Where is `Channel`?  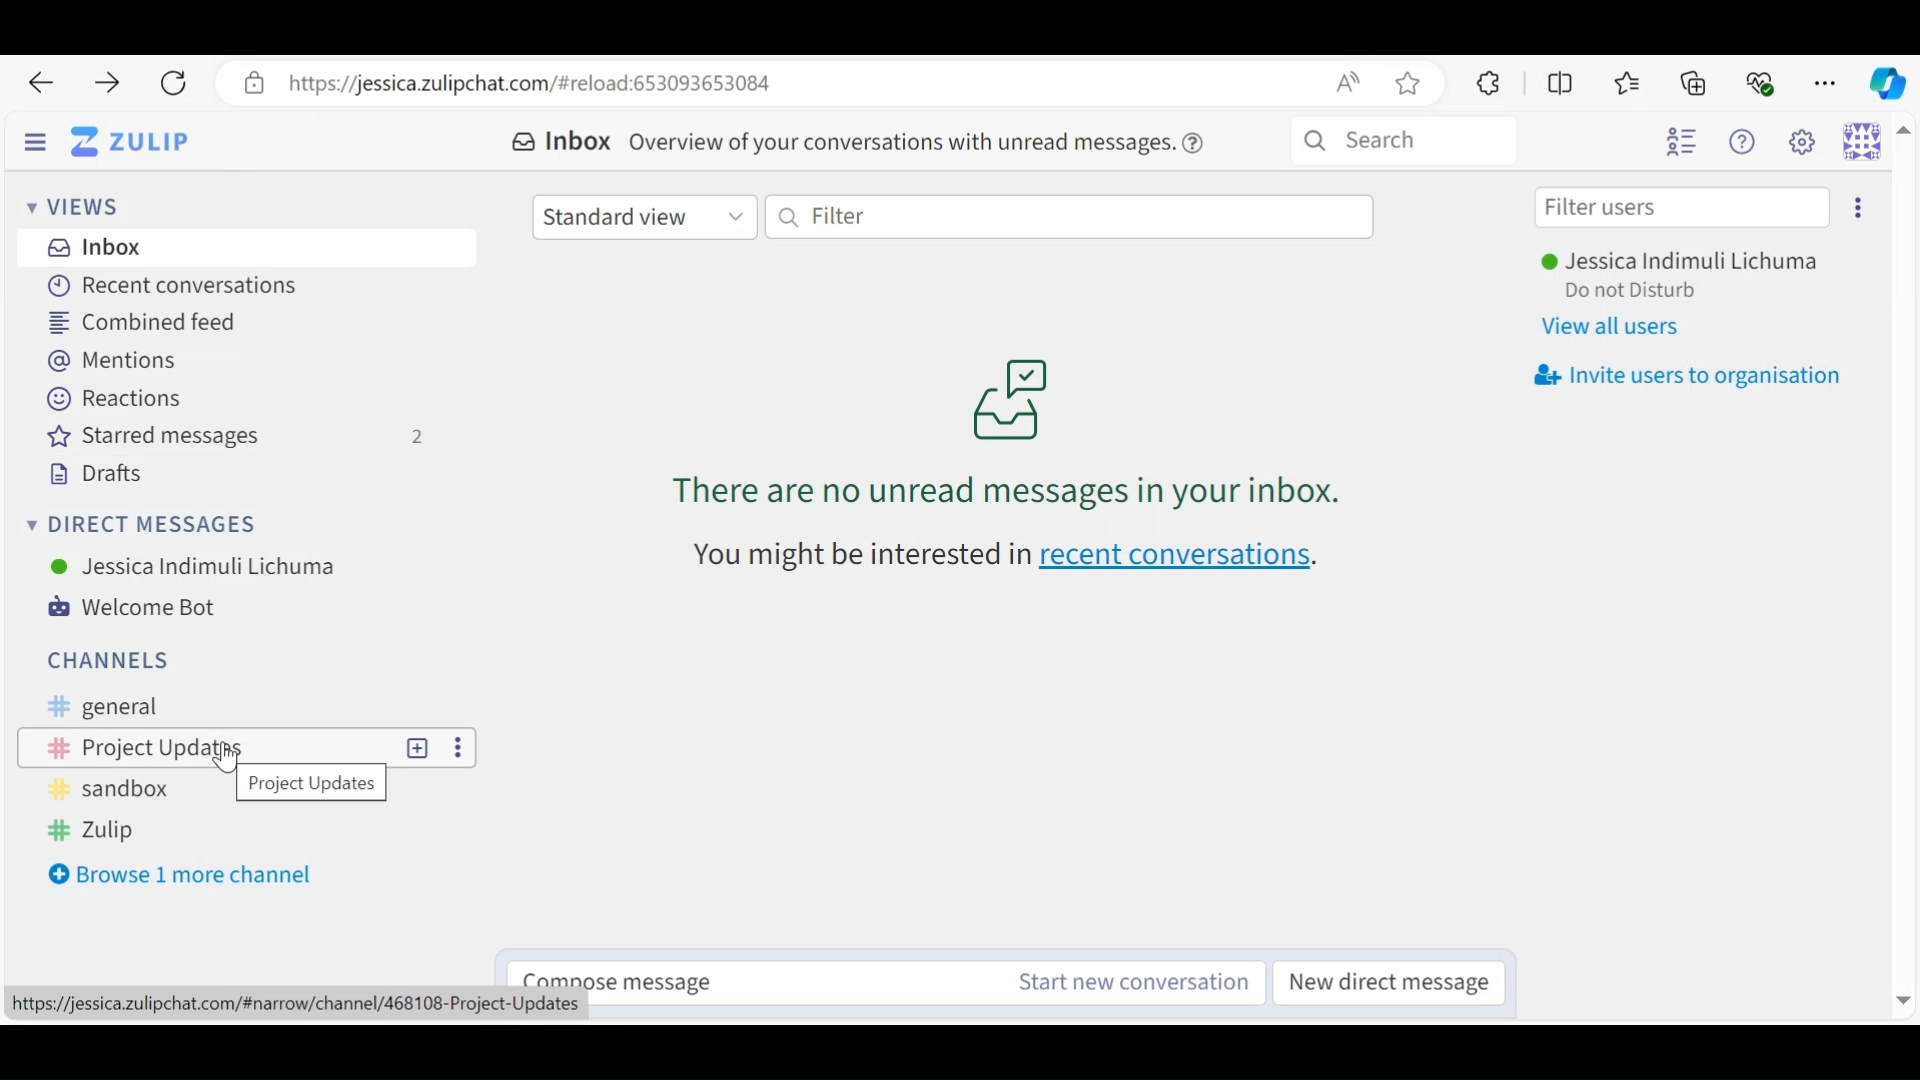 Channel is located at coordinates (253, 705).